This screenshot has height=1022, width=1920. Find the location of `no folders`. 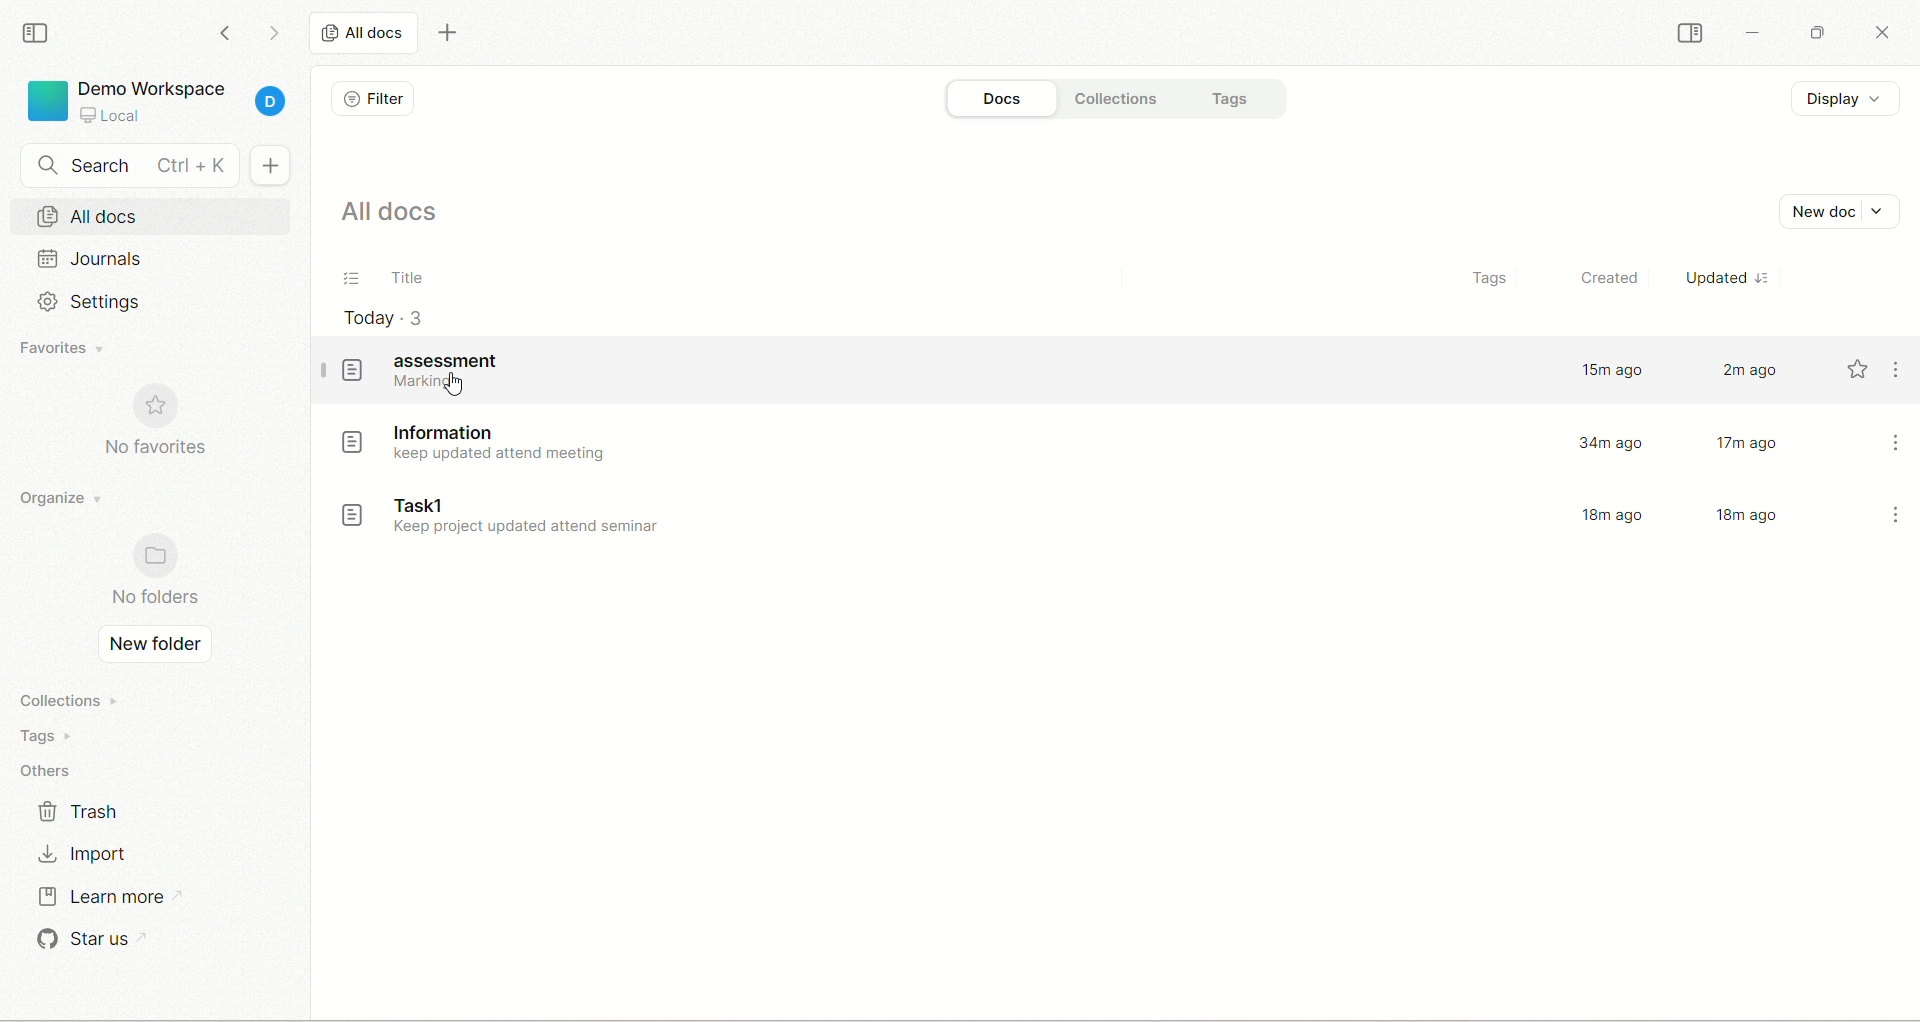

no folders is located at coordinates (157, 600).